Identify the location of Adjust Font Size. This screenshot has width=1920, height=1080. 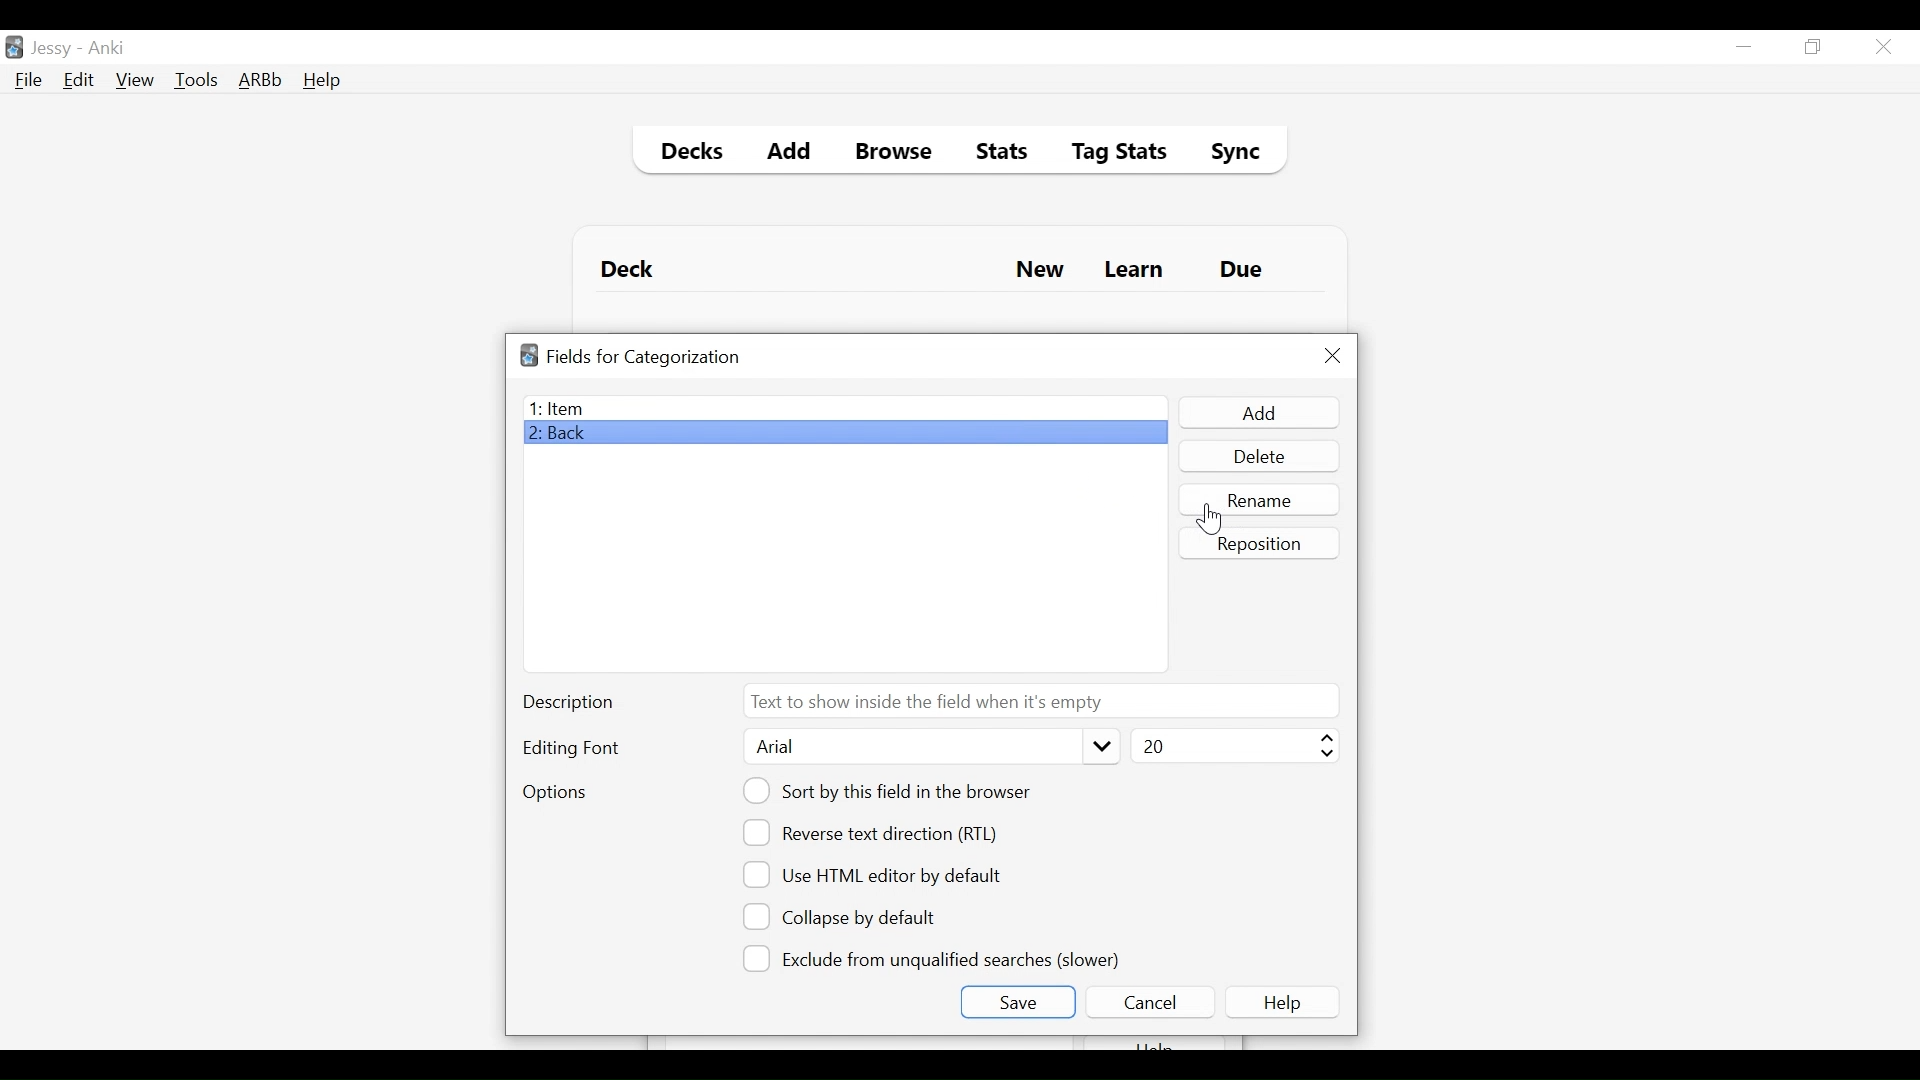
(1232, 746).